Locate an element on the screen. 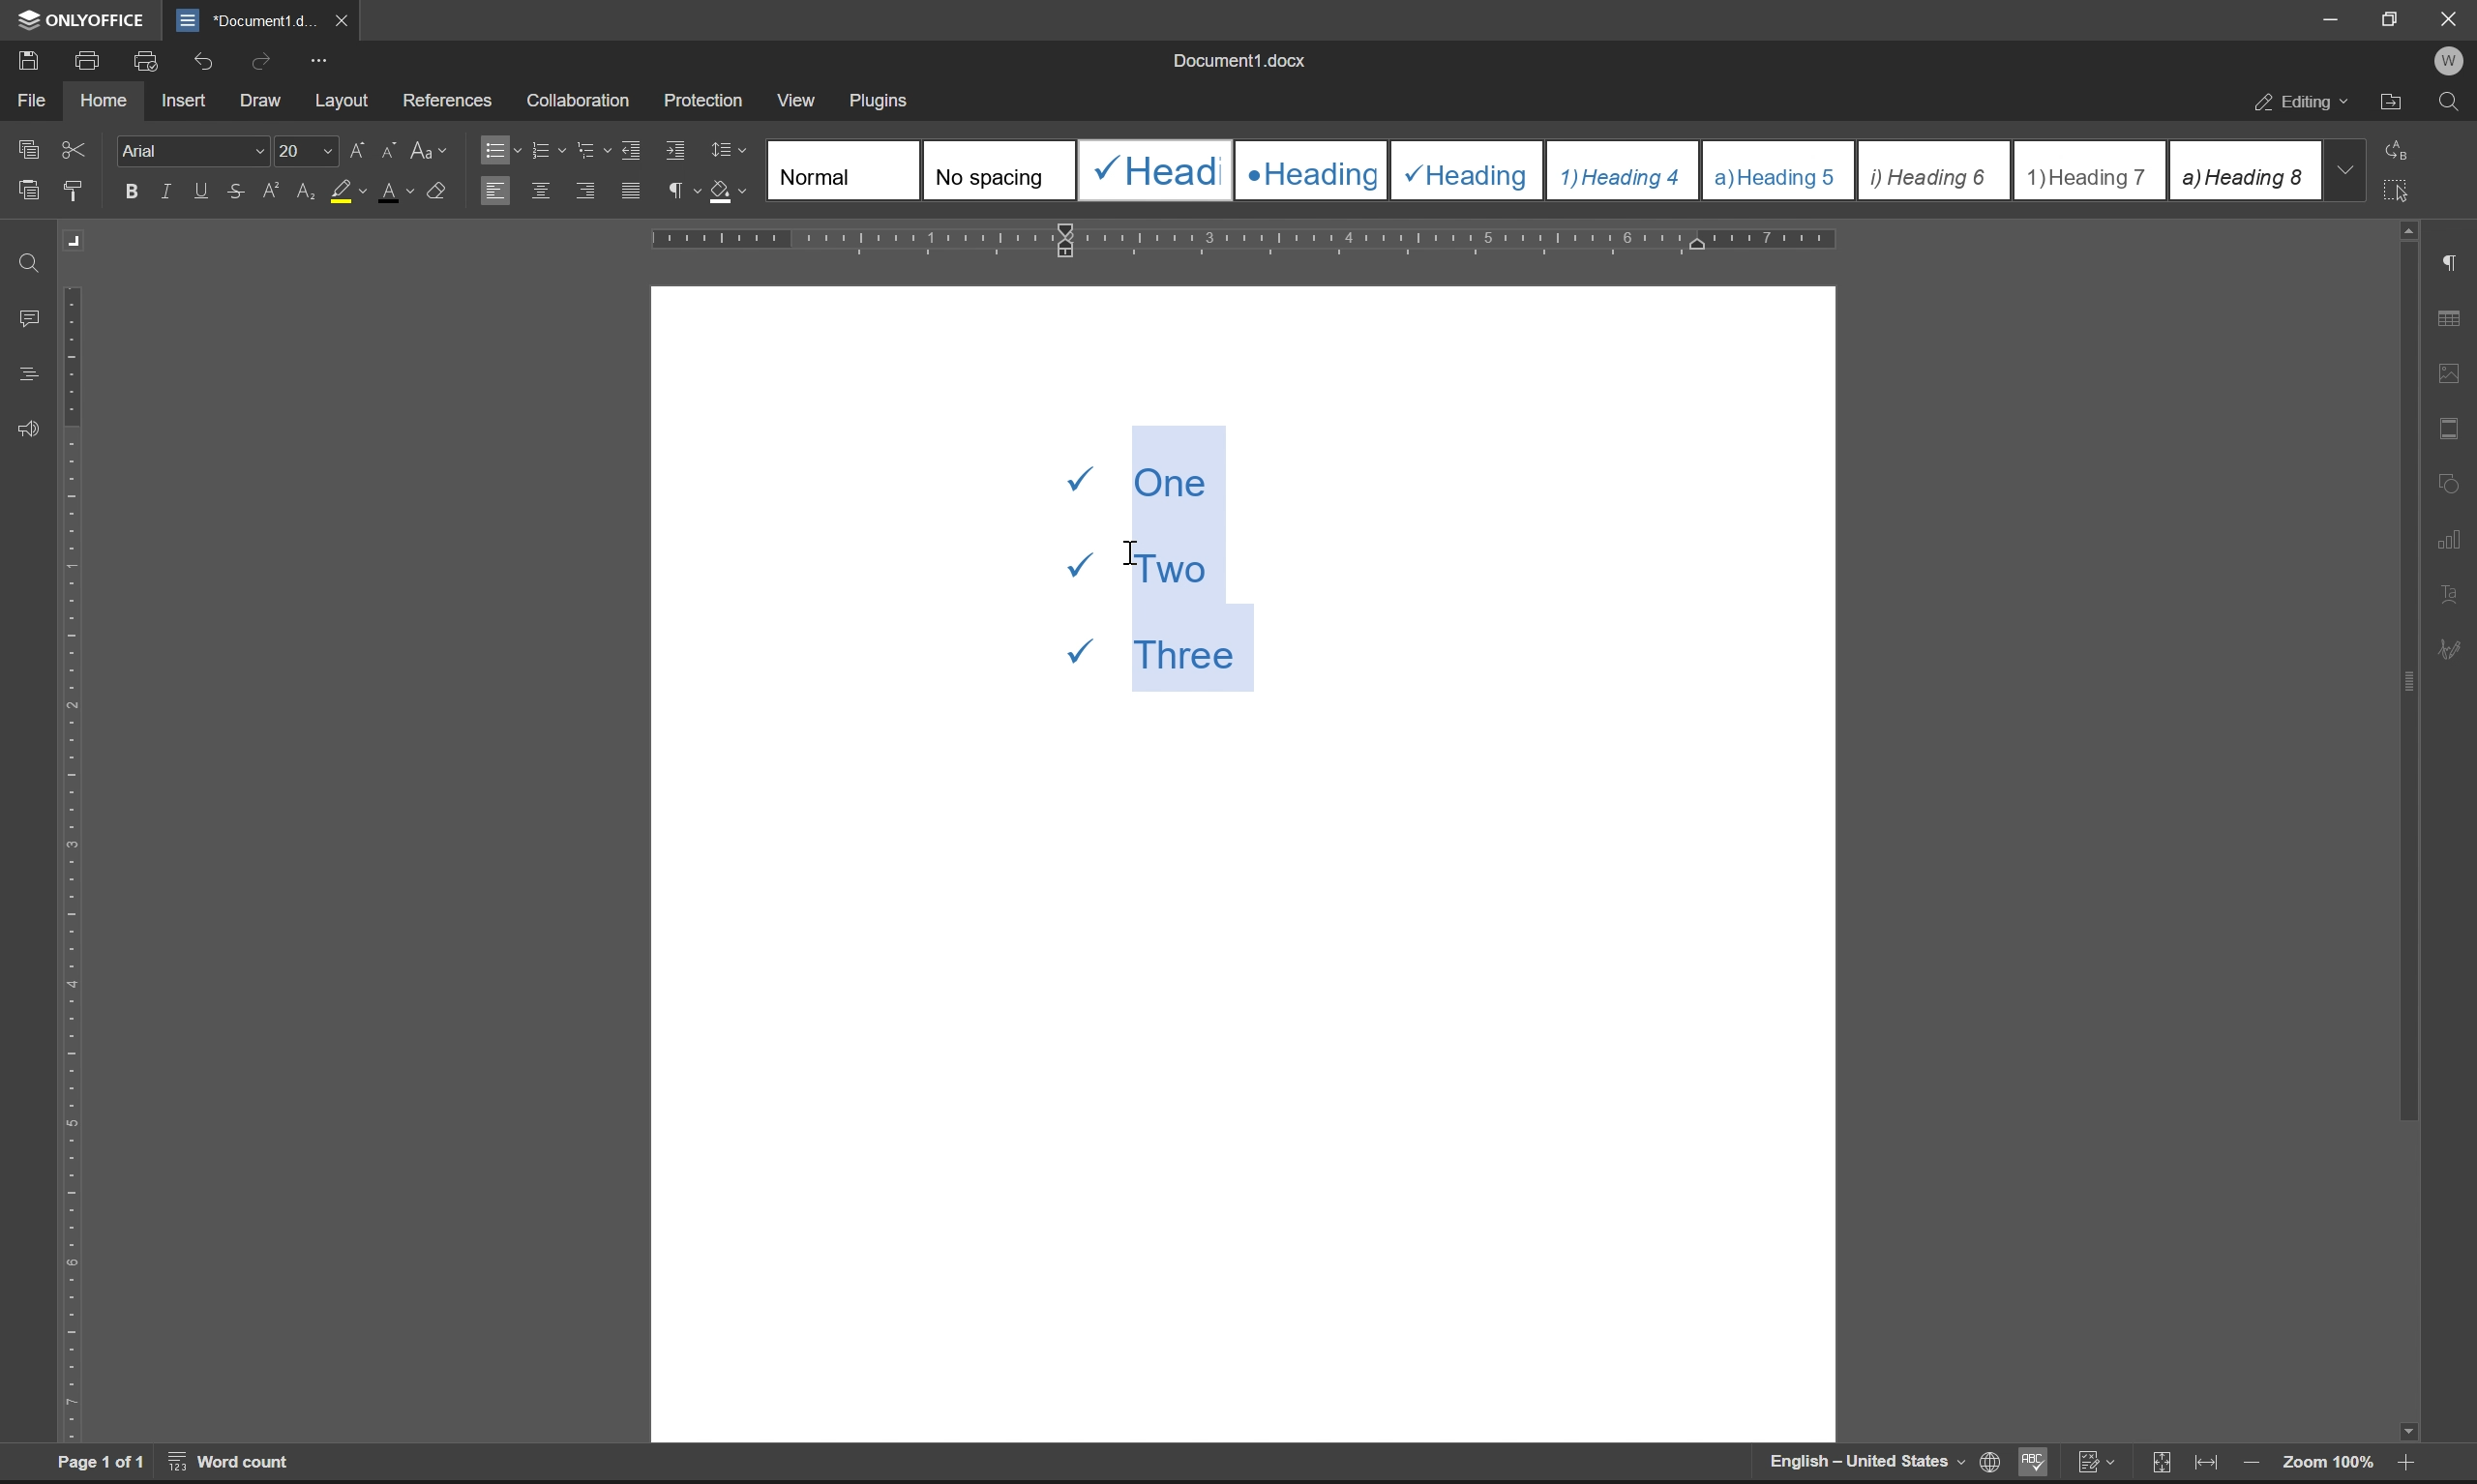 The height and width of the screenshot is (1484, 2477). customize quick access toolbar is located at coordinates (318, 61).